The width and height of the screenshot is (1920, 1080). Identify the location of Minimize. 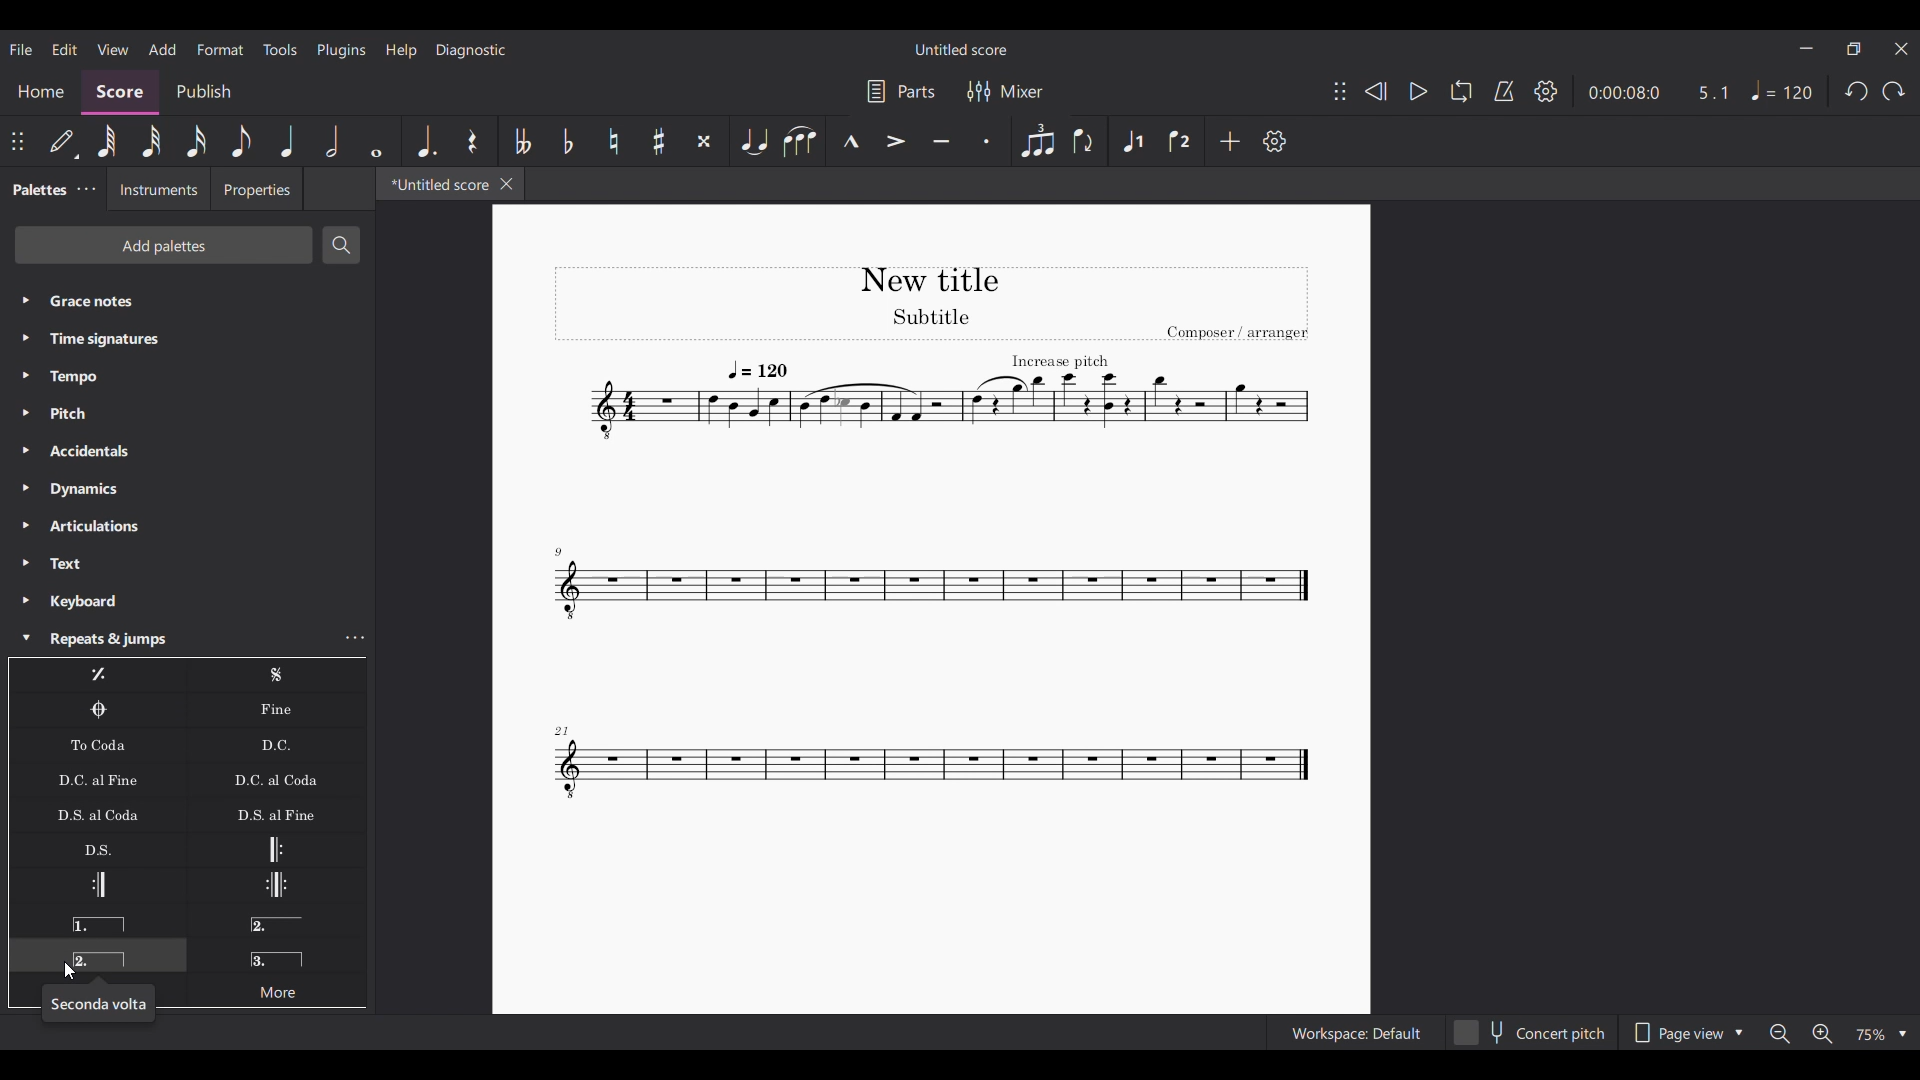
(1807, 48).